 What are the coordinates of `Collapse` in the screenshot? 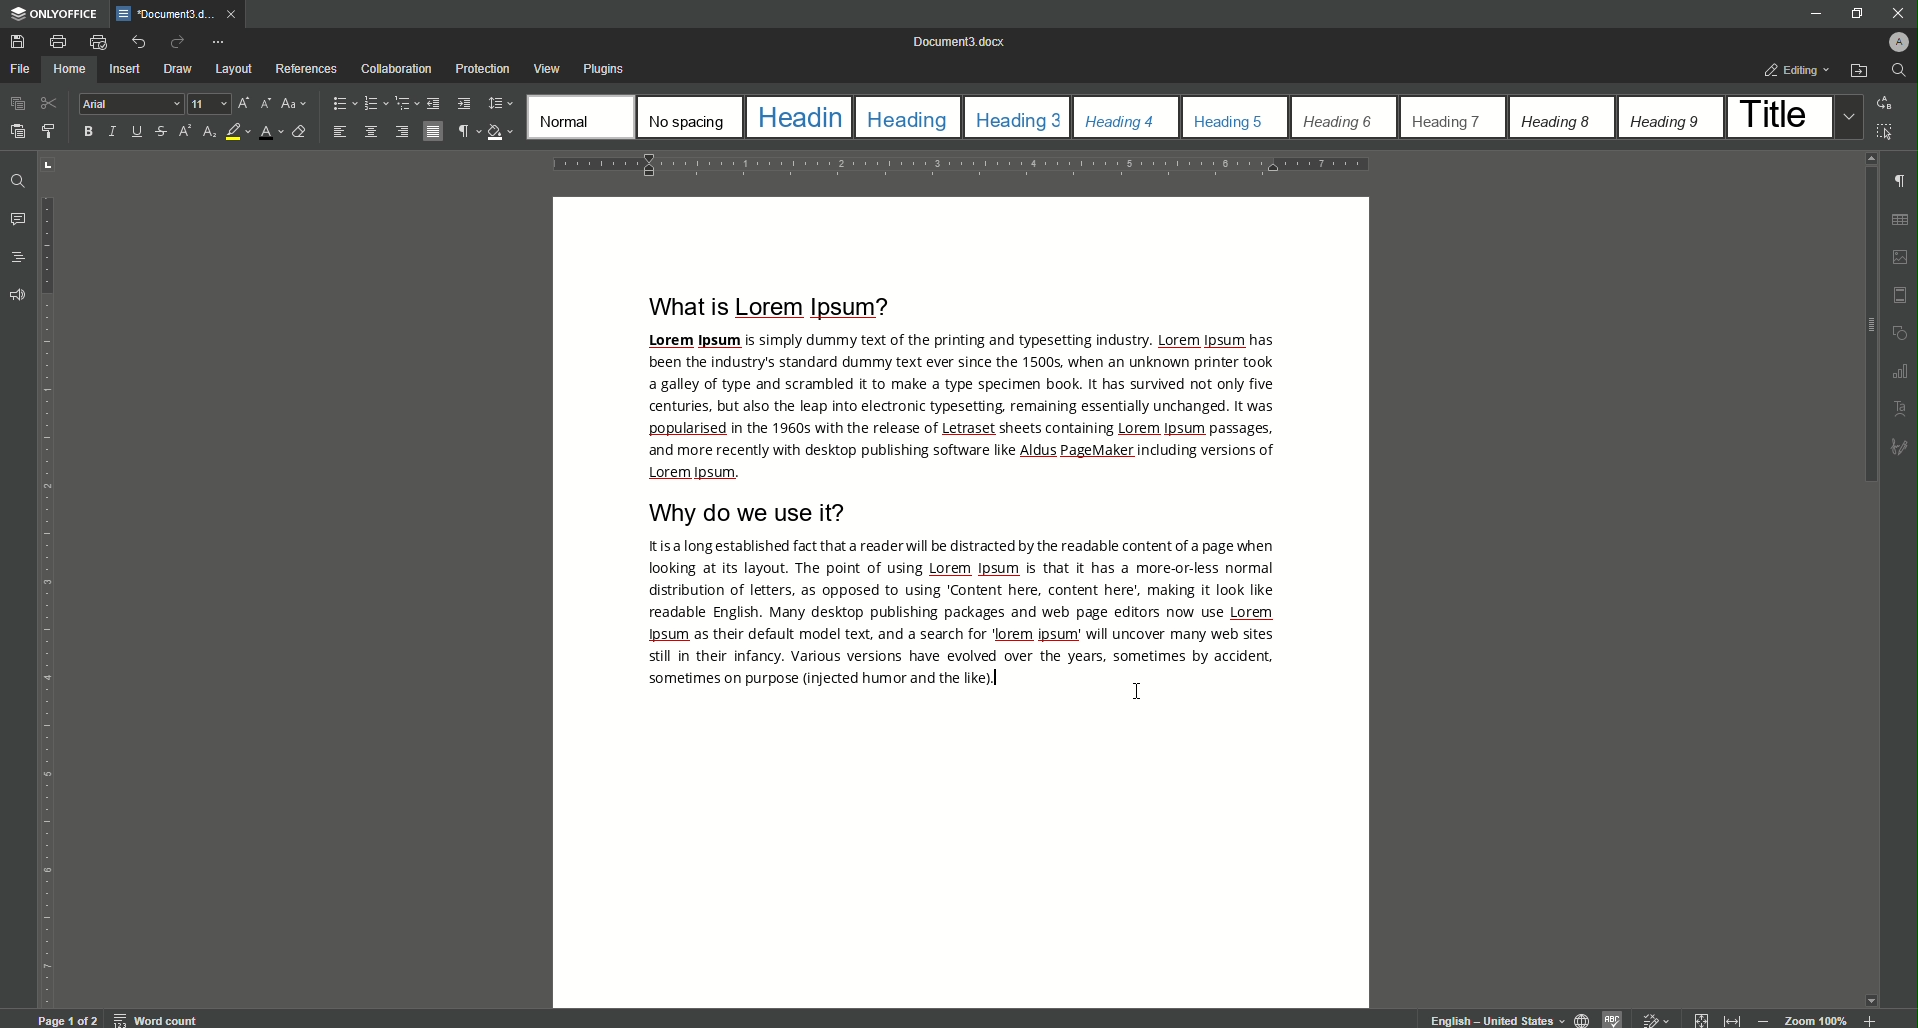 It's located at (1699, 1019).